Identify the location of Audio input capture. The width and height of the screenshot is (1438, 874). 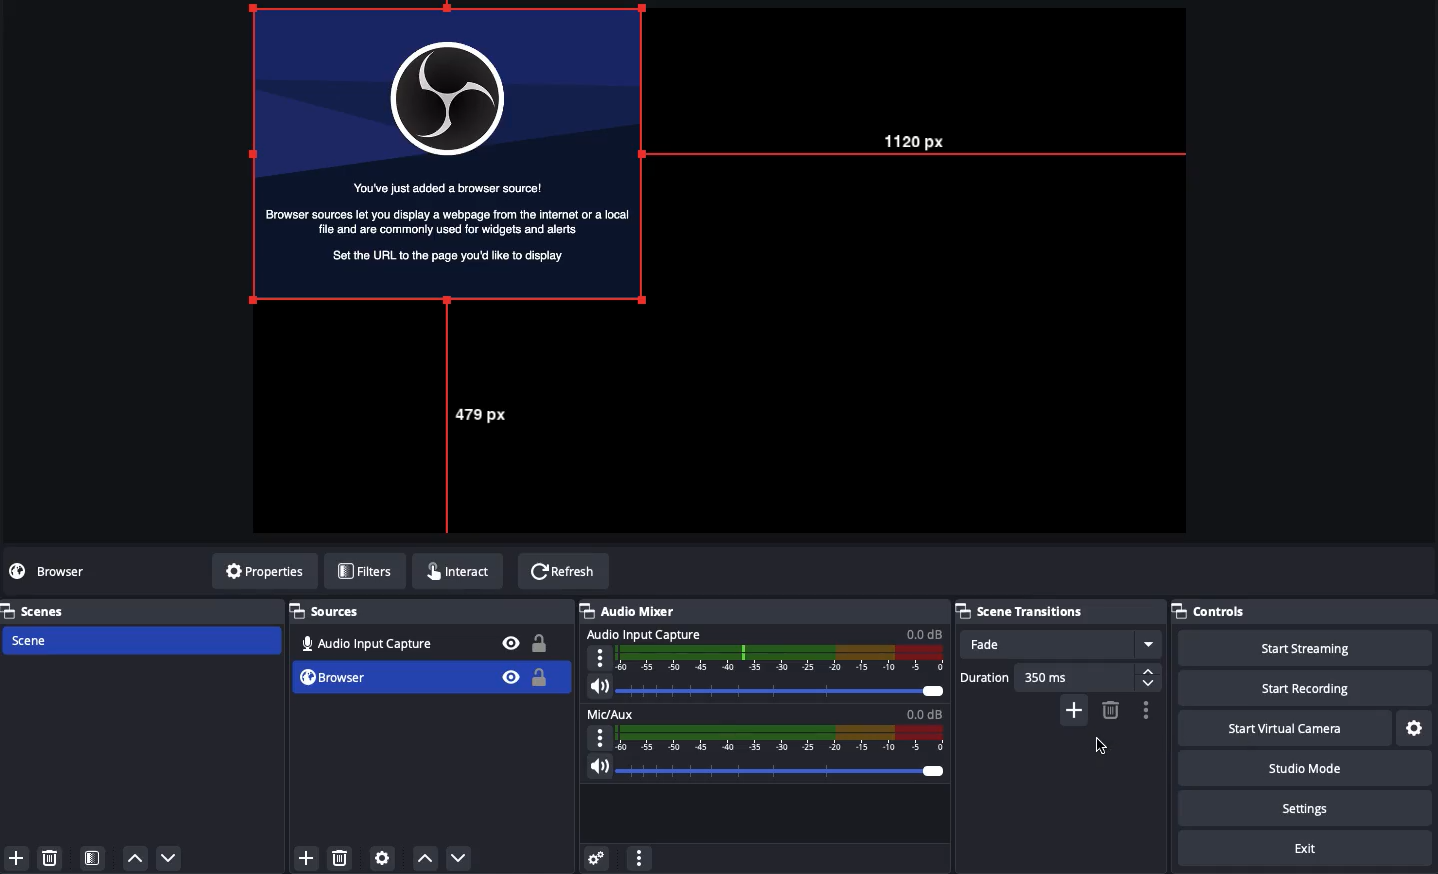
(363, 641).